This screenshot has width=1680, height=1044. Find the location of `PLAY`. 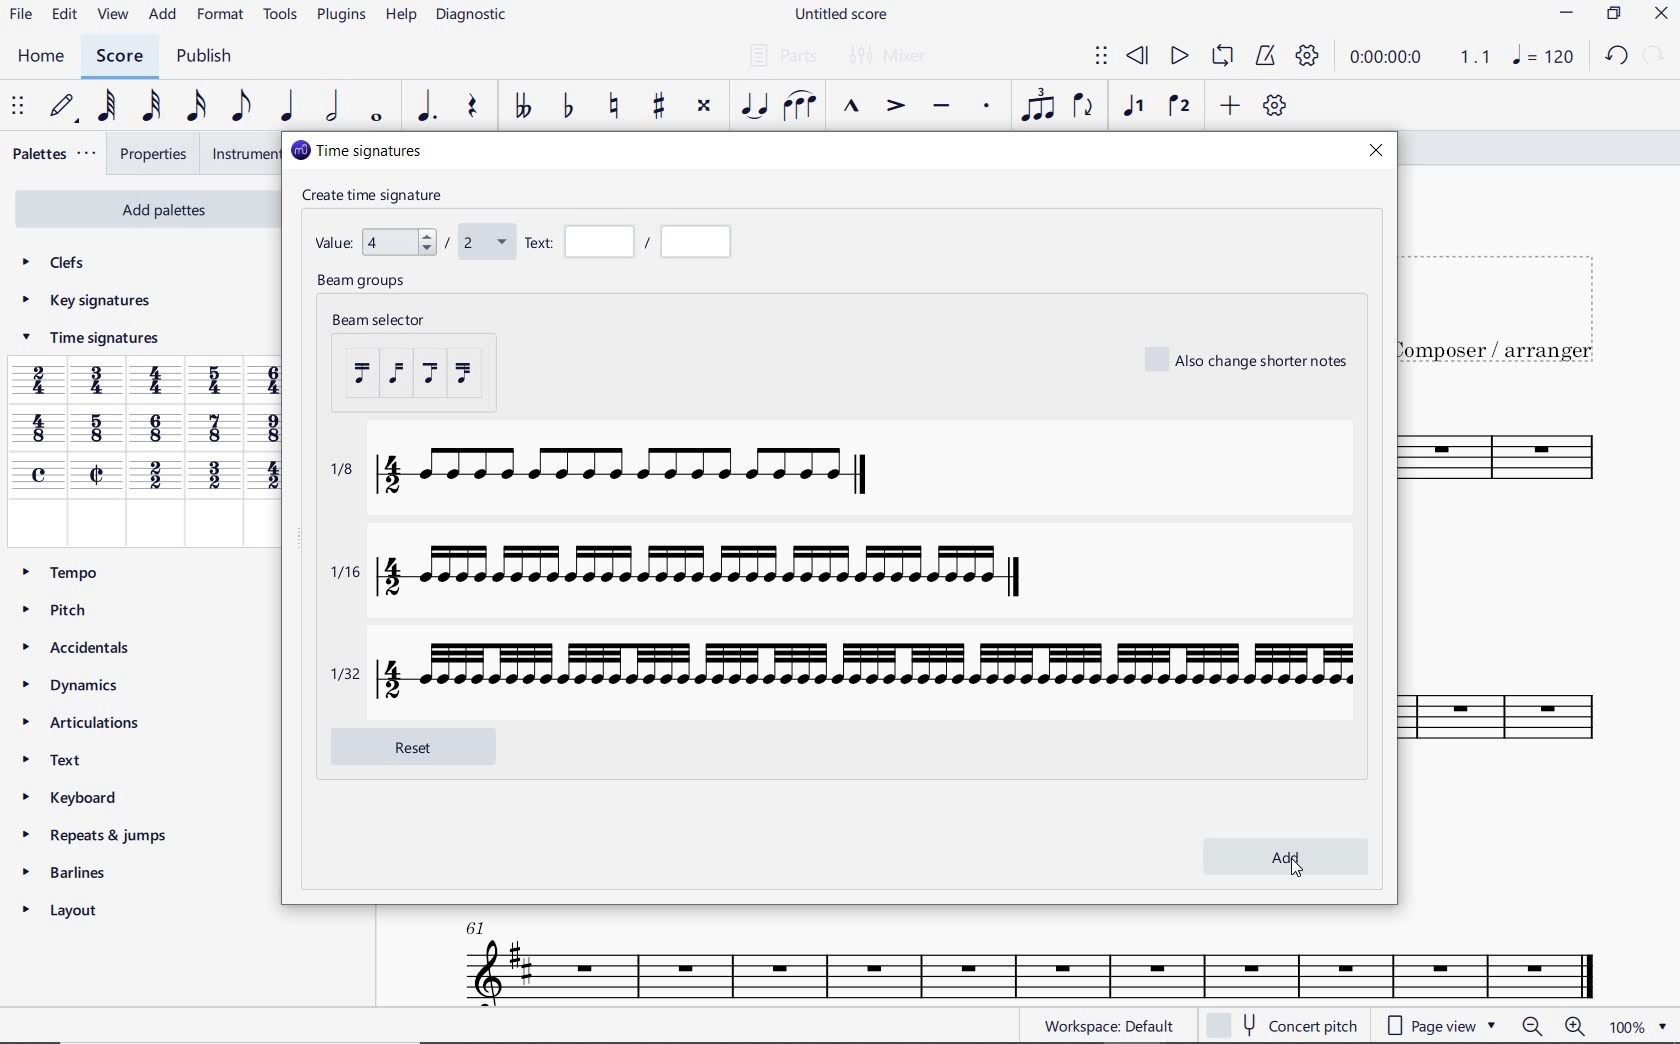

PLAY is located at coordinates (1178, 54).